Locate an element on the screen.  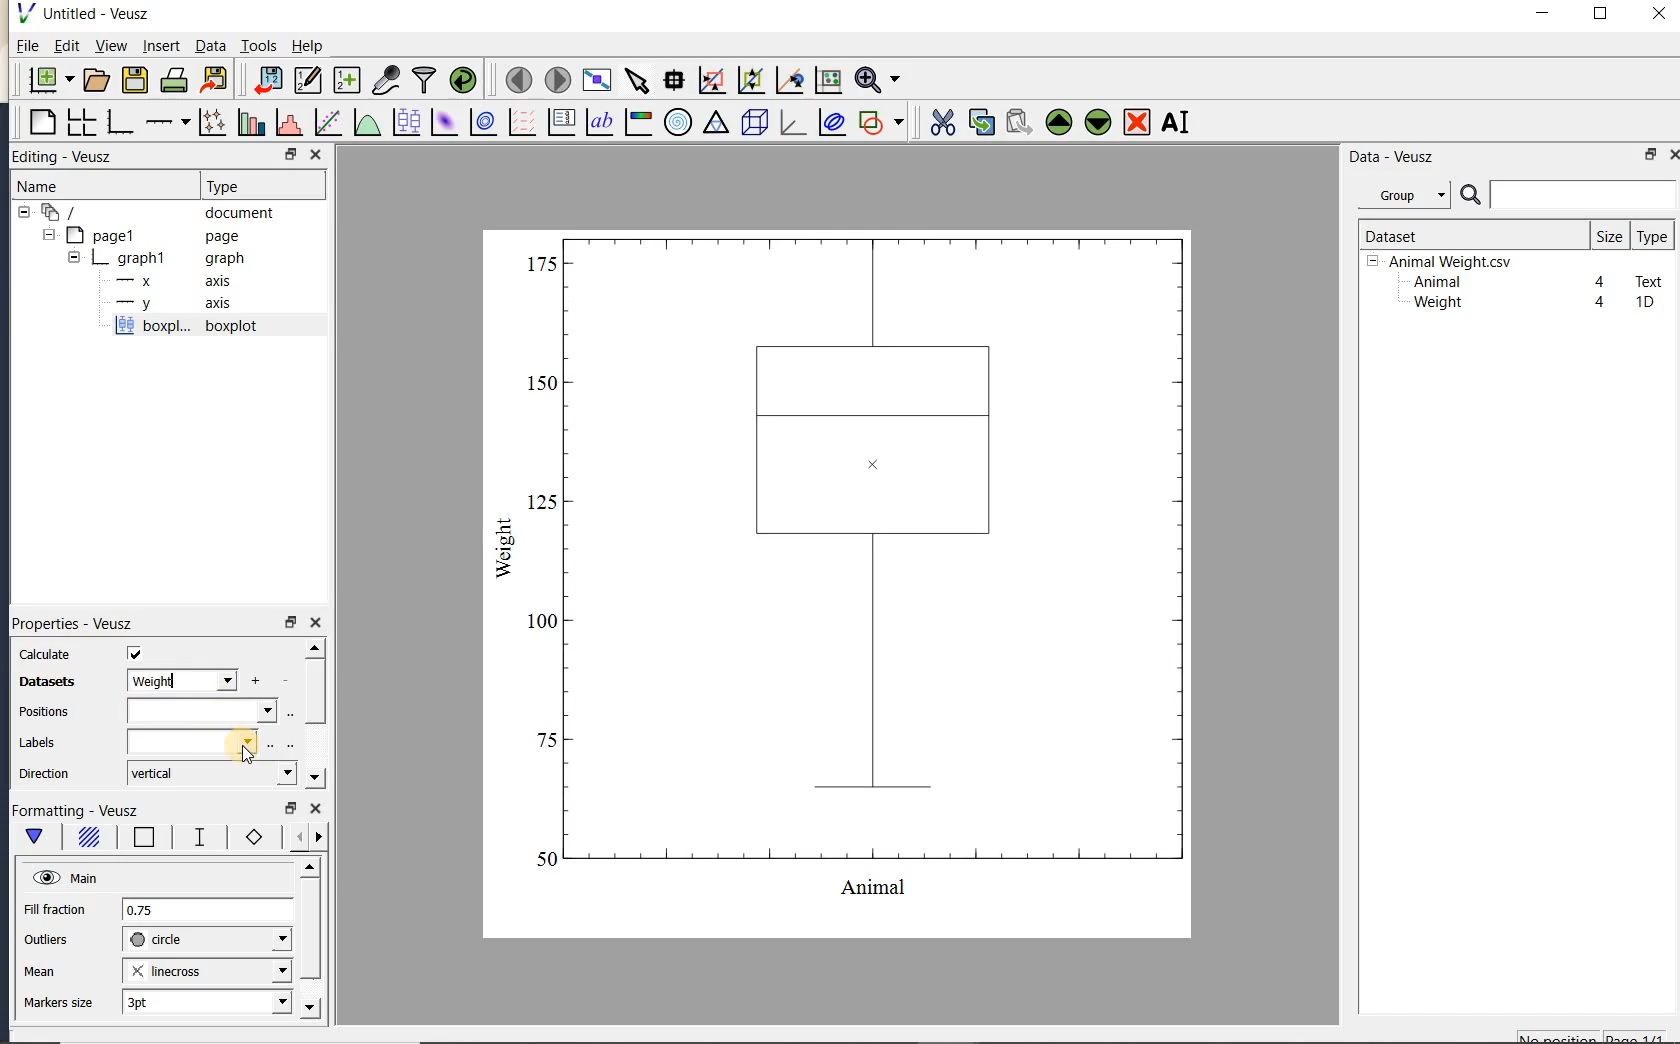
check/uncheck is located at coordinates (135, 653).